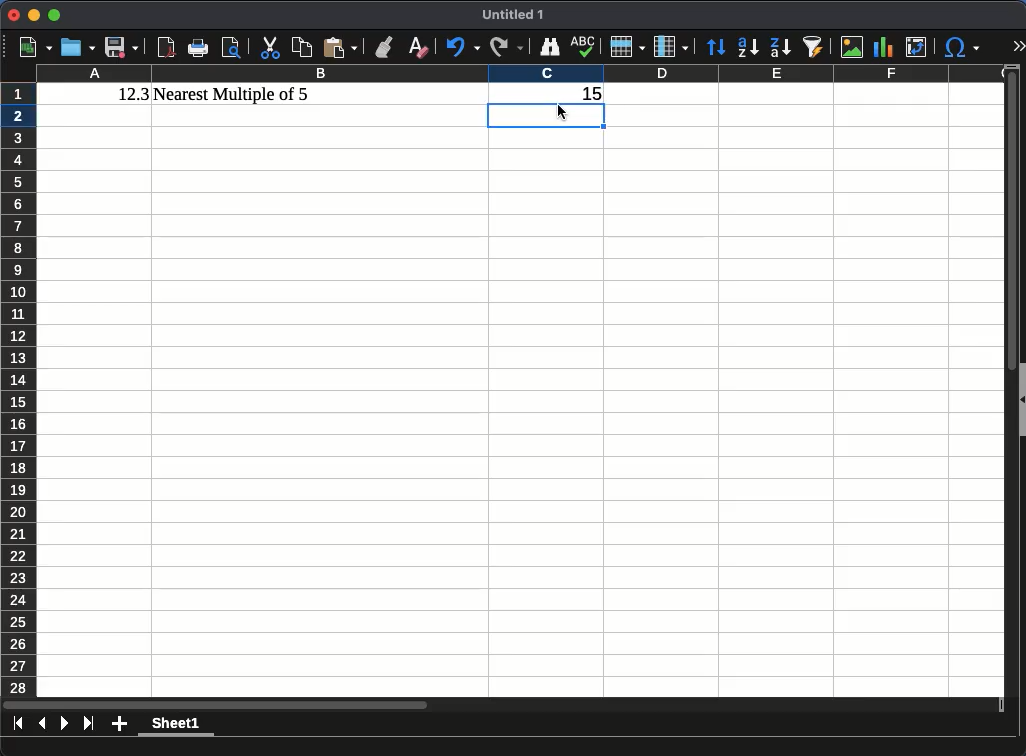  Describe the element at coordinates (134, 94) in the screenshot. I see `12.3` at that location.